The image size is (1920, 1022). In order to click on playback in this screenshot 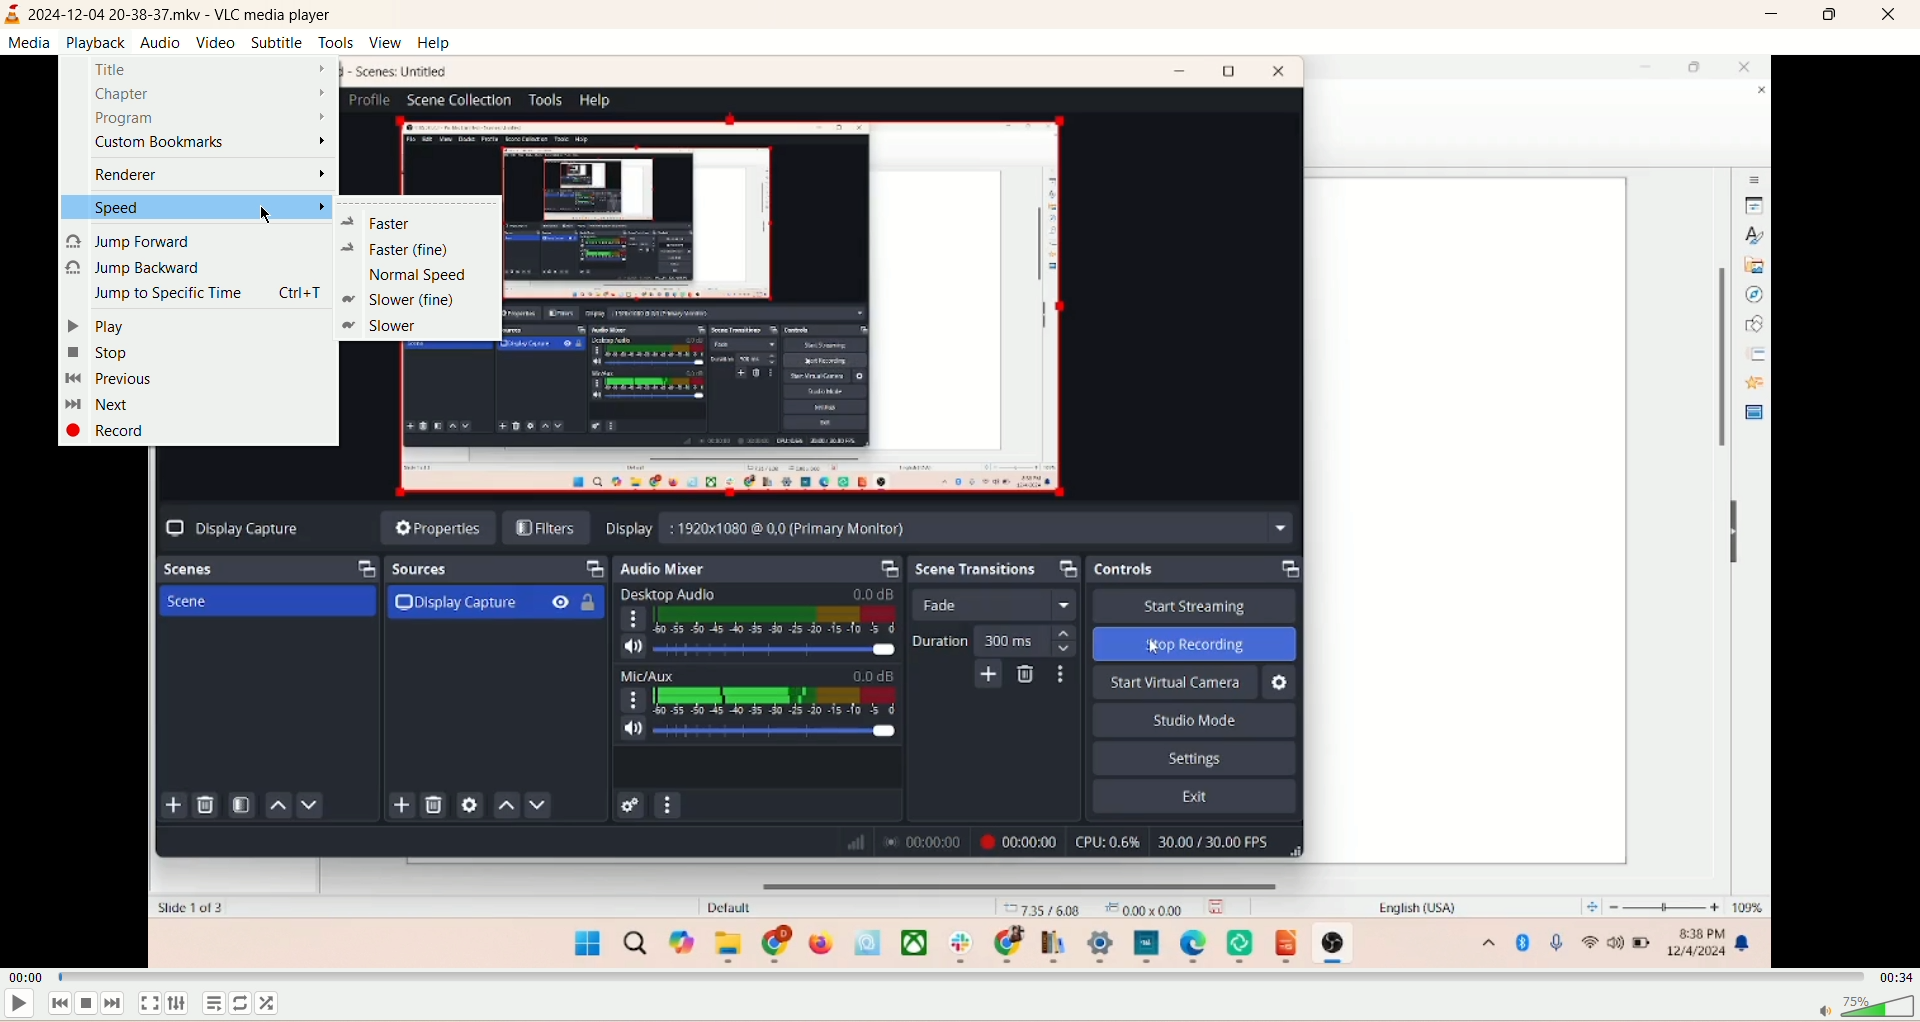, I will do `click(93, 44)`.